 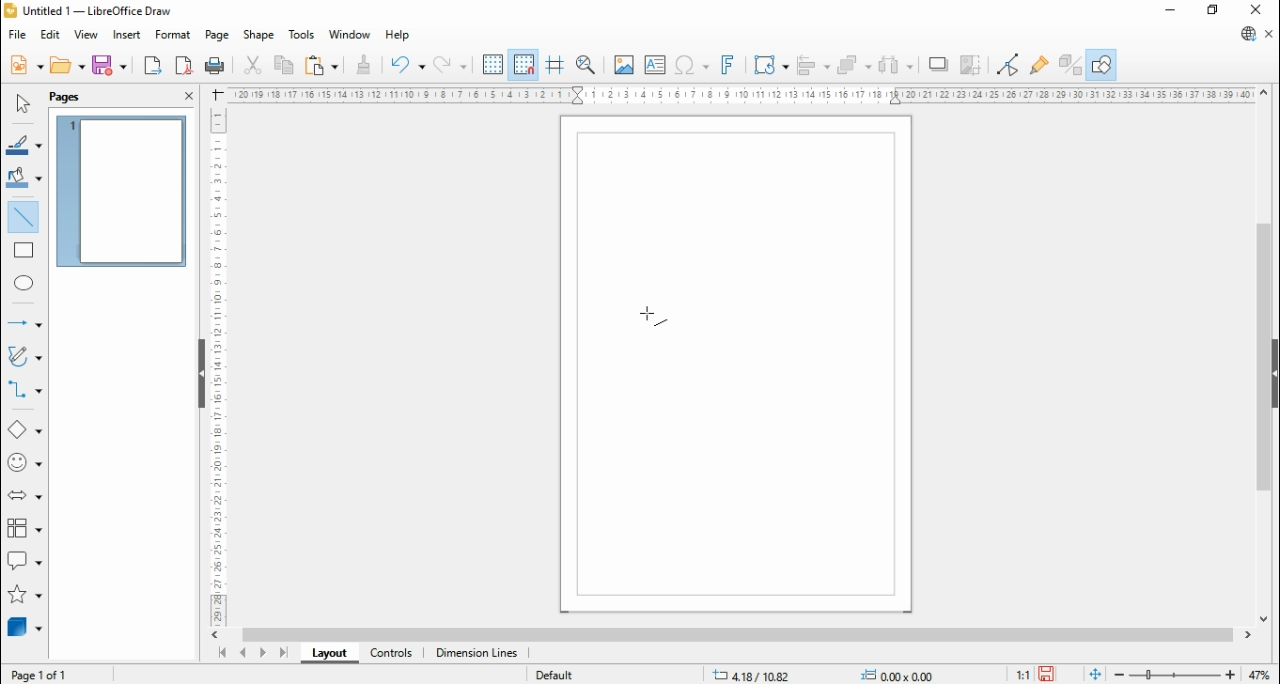 I want to click on close document, so click(x=1270, y=34).